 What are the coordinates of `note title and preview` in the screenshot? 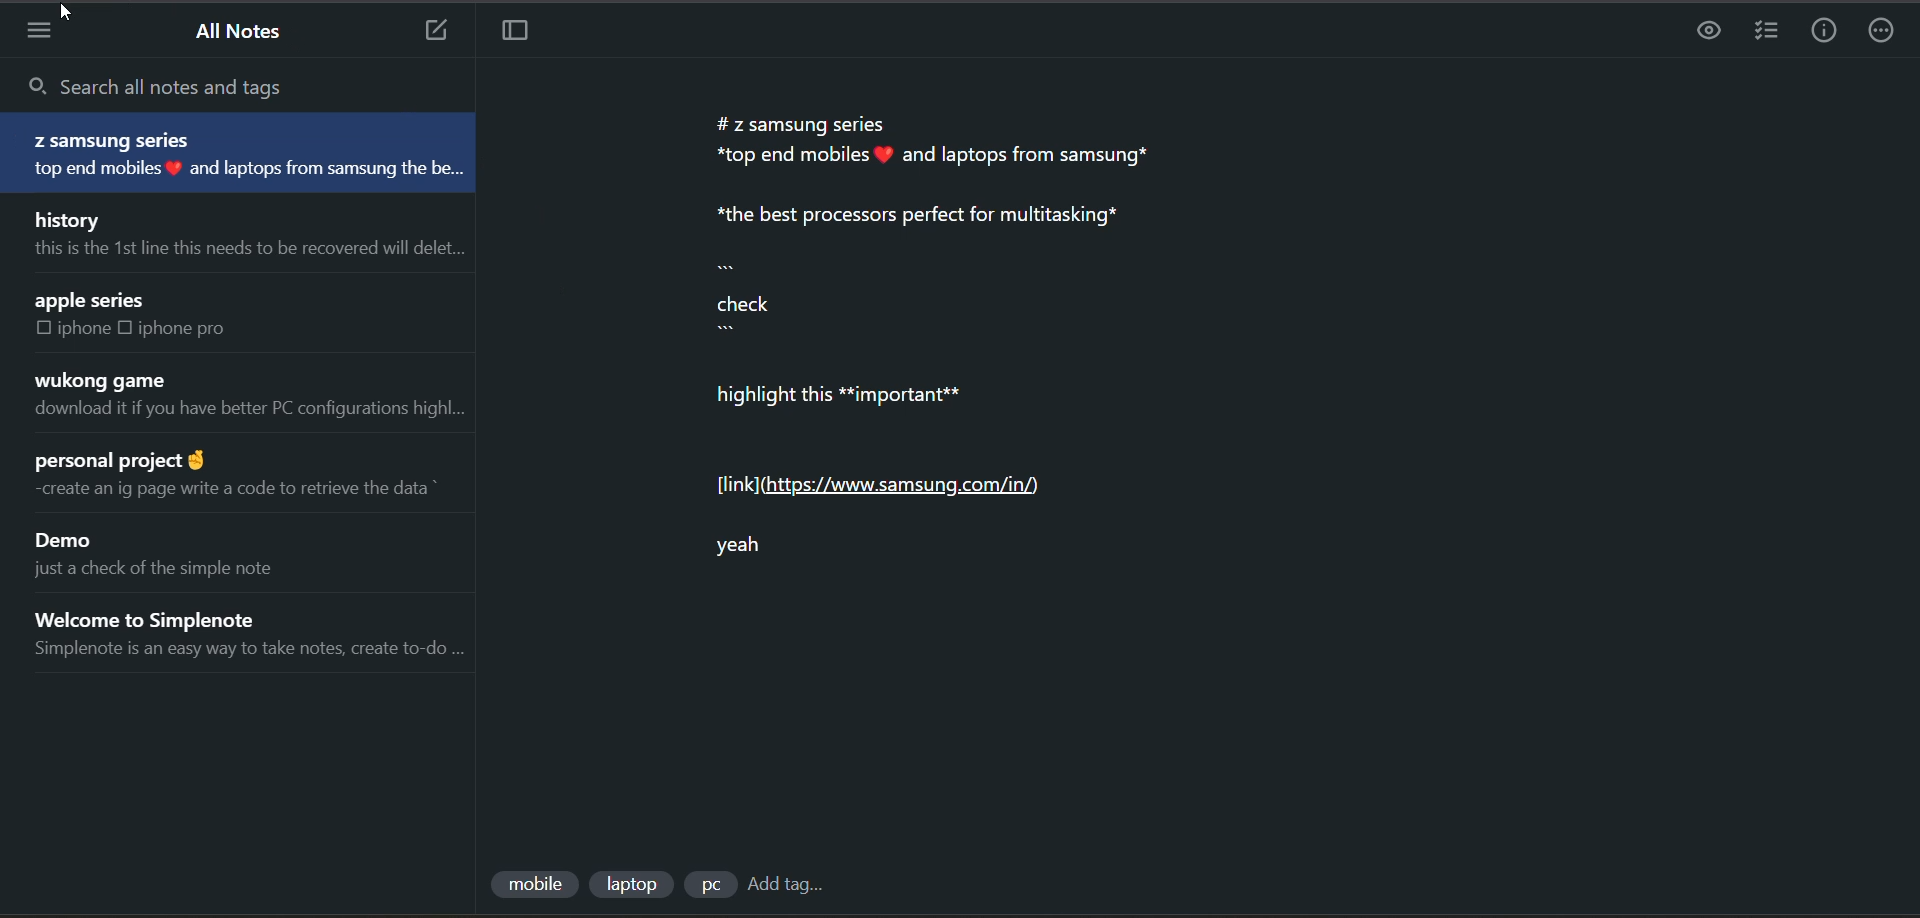 It's located at (264, 632).